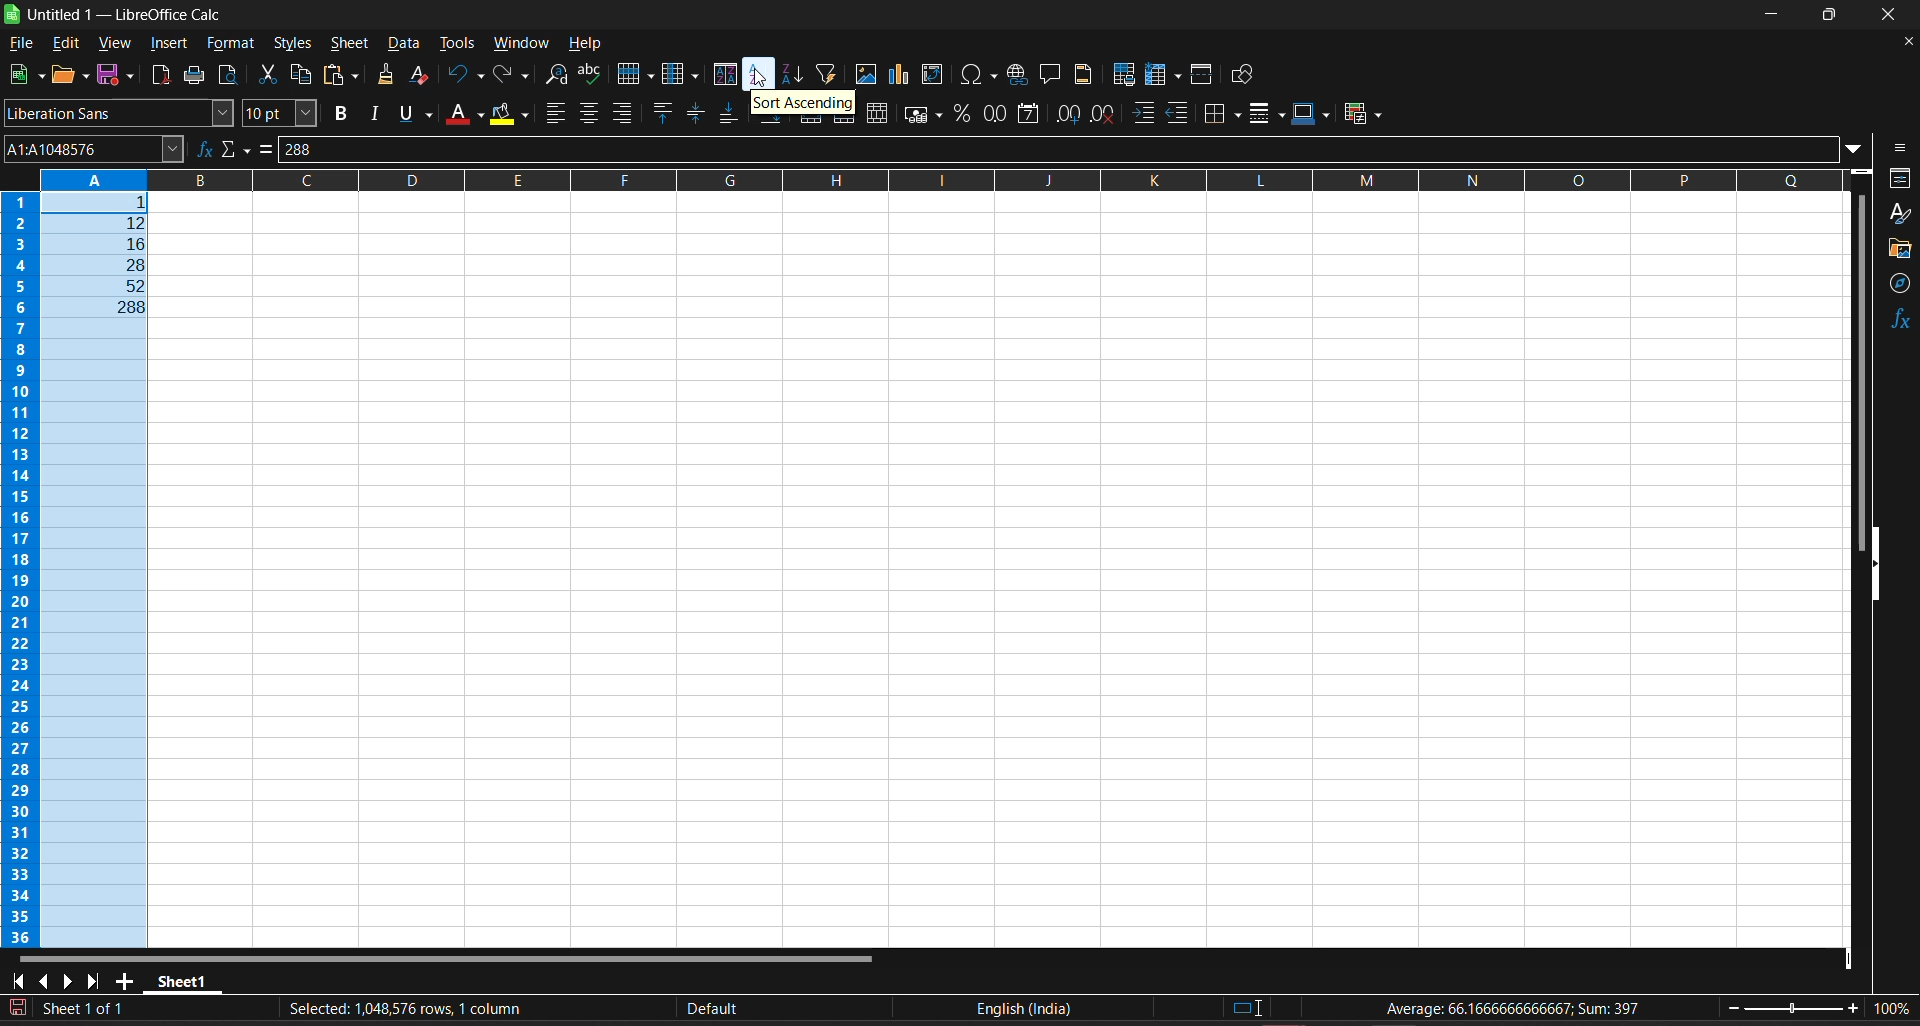 The height and width of the screenshot is (1026, 1920). Describe the element at coordinates (693, 113) in the screenshot. I see `center vertically` at that location.